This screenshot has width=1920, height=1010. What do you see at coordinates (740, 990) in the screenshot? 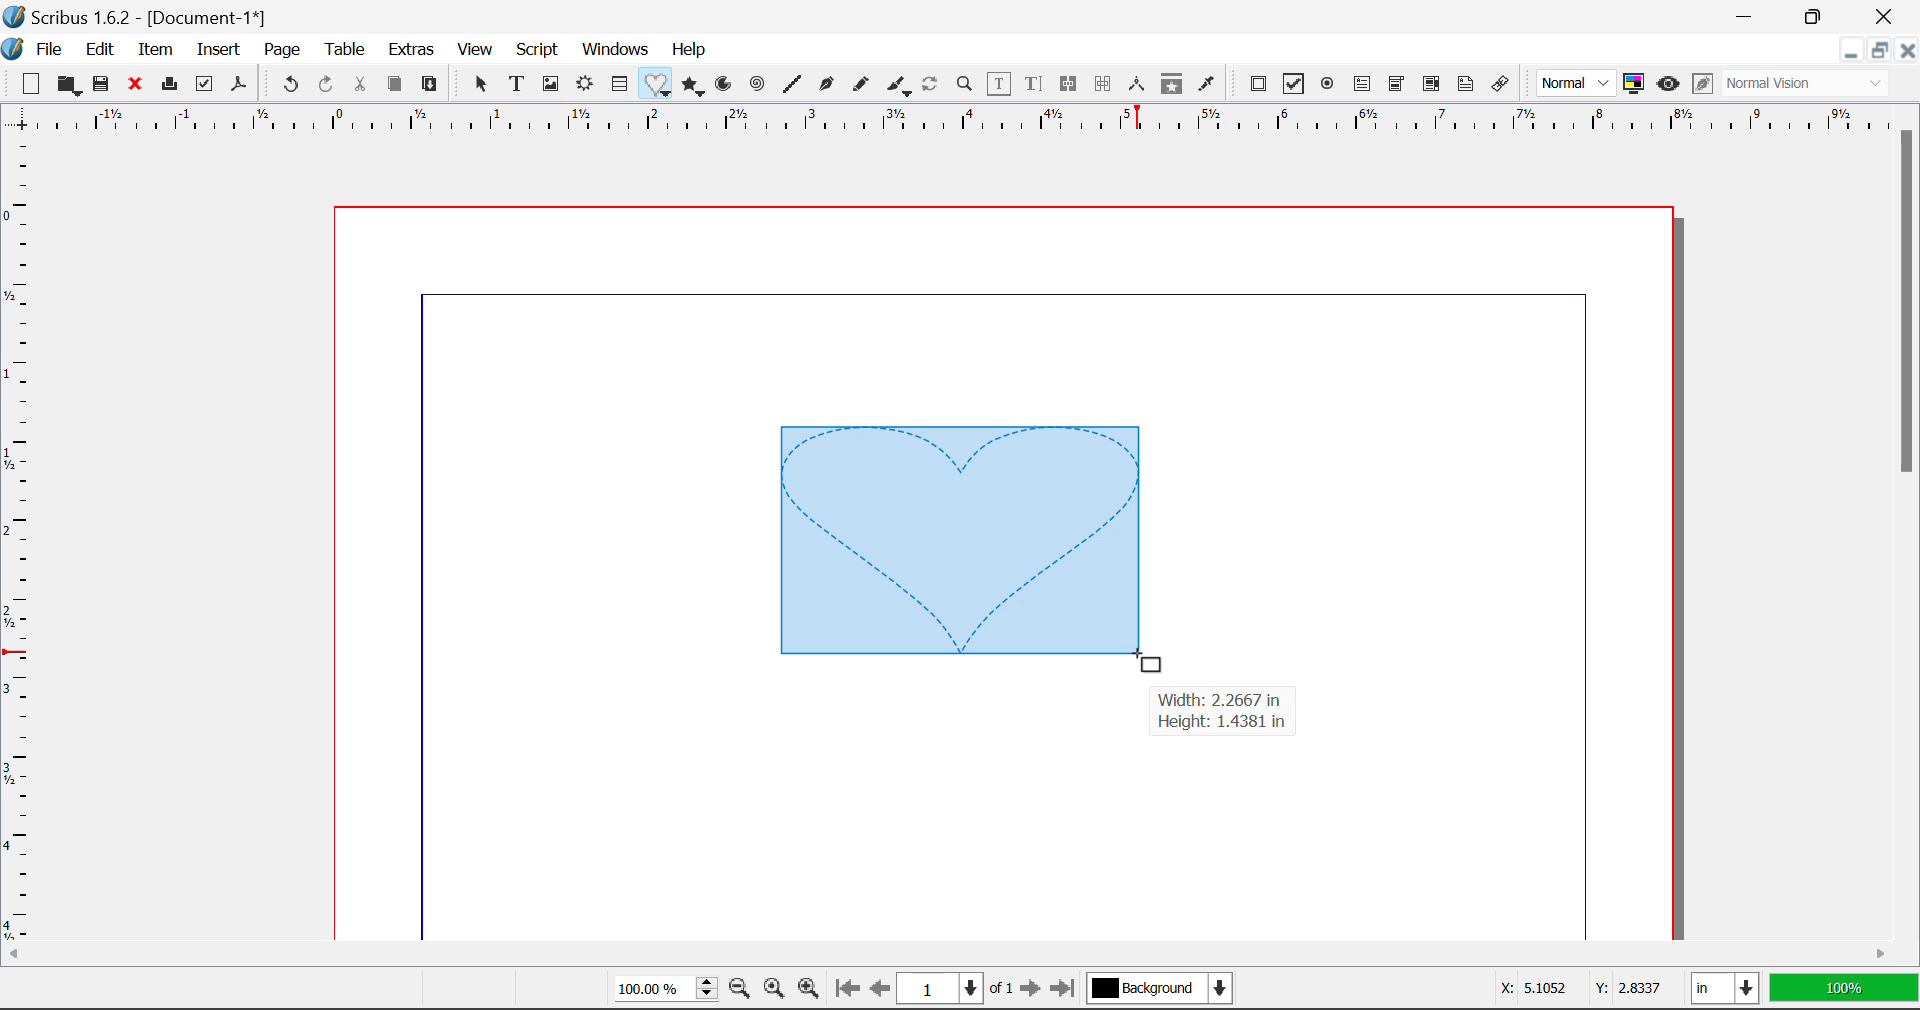
I see `Zoom Out` at bounding box center [740, 990].